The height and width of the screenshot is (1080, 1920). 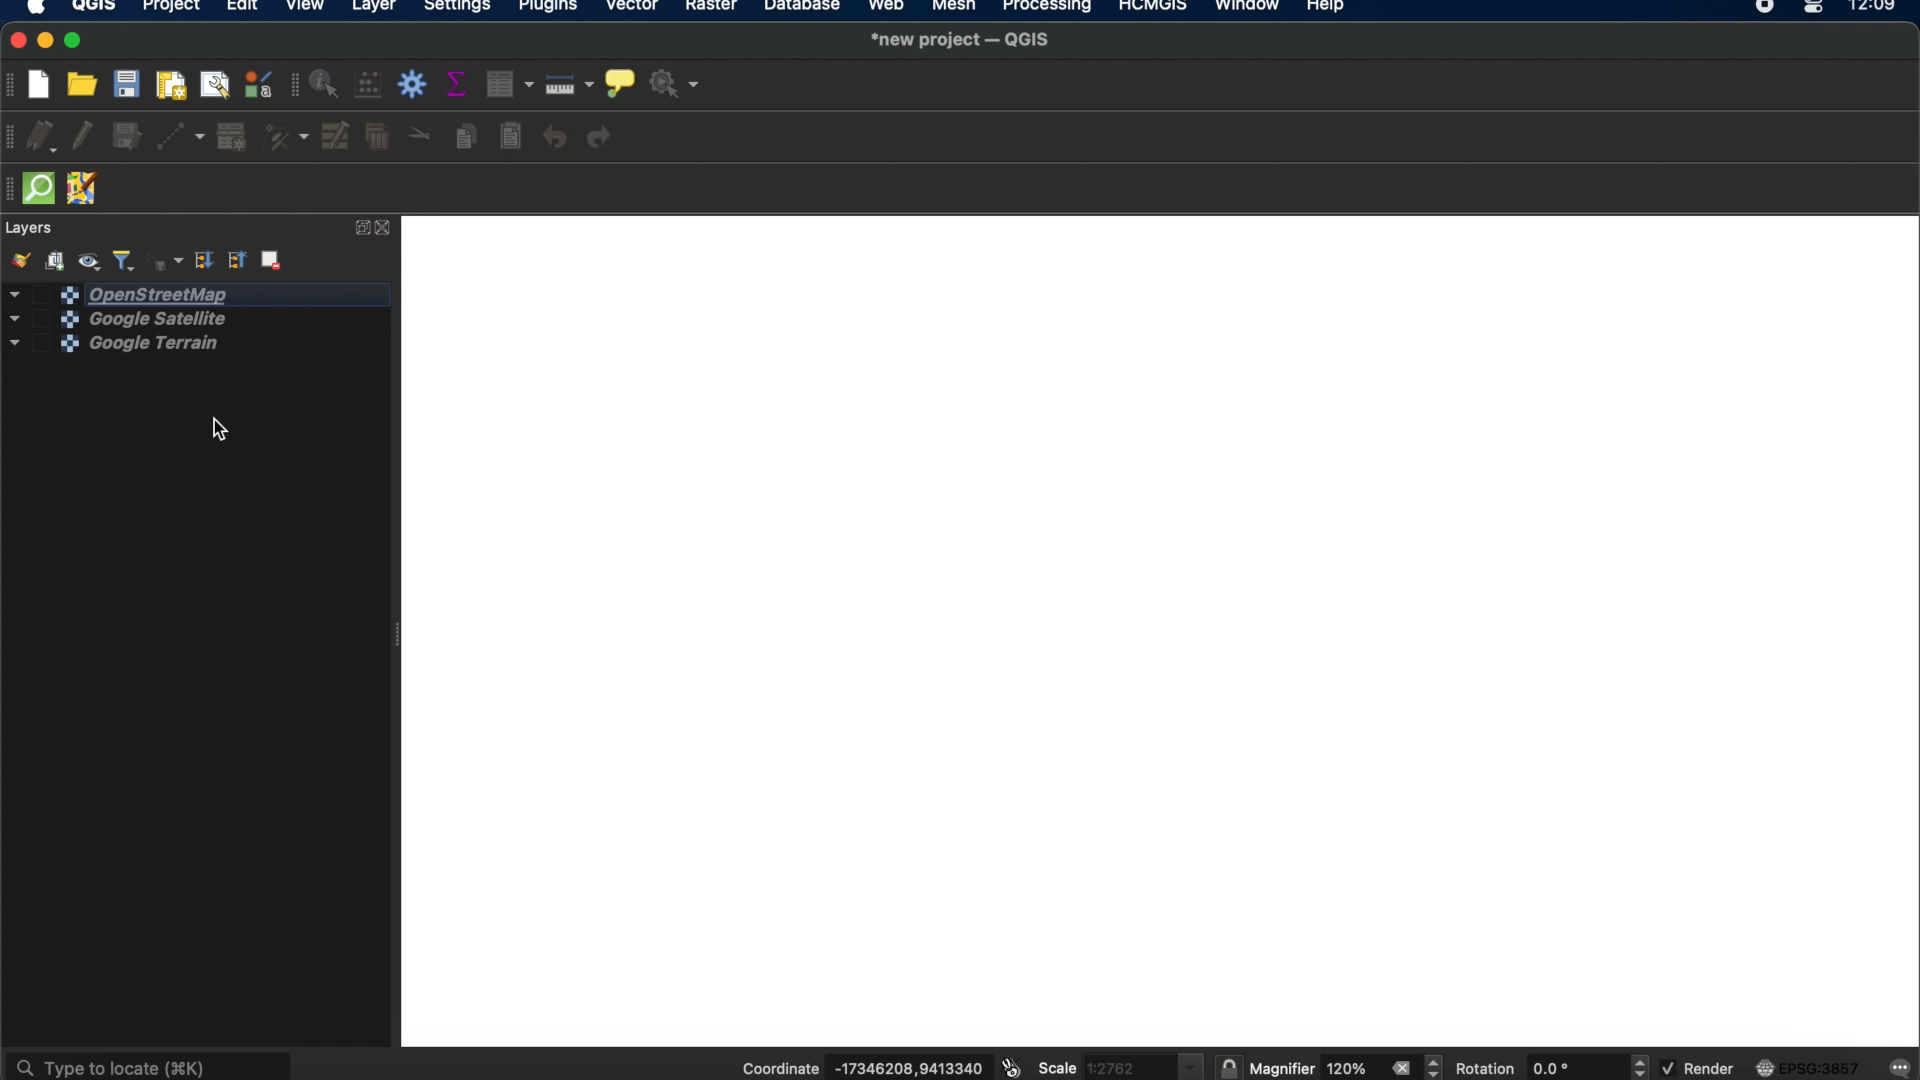 What do you see at coordinates (151, 1063) in the screenshot?
I see `type to locate` at bounding box center [151, 1063].